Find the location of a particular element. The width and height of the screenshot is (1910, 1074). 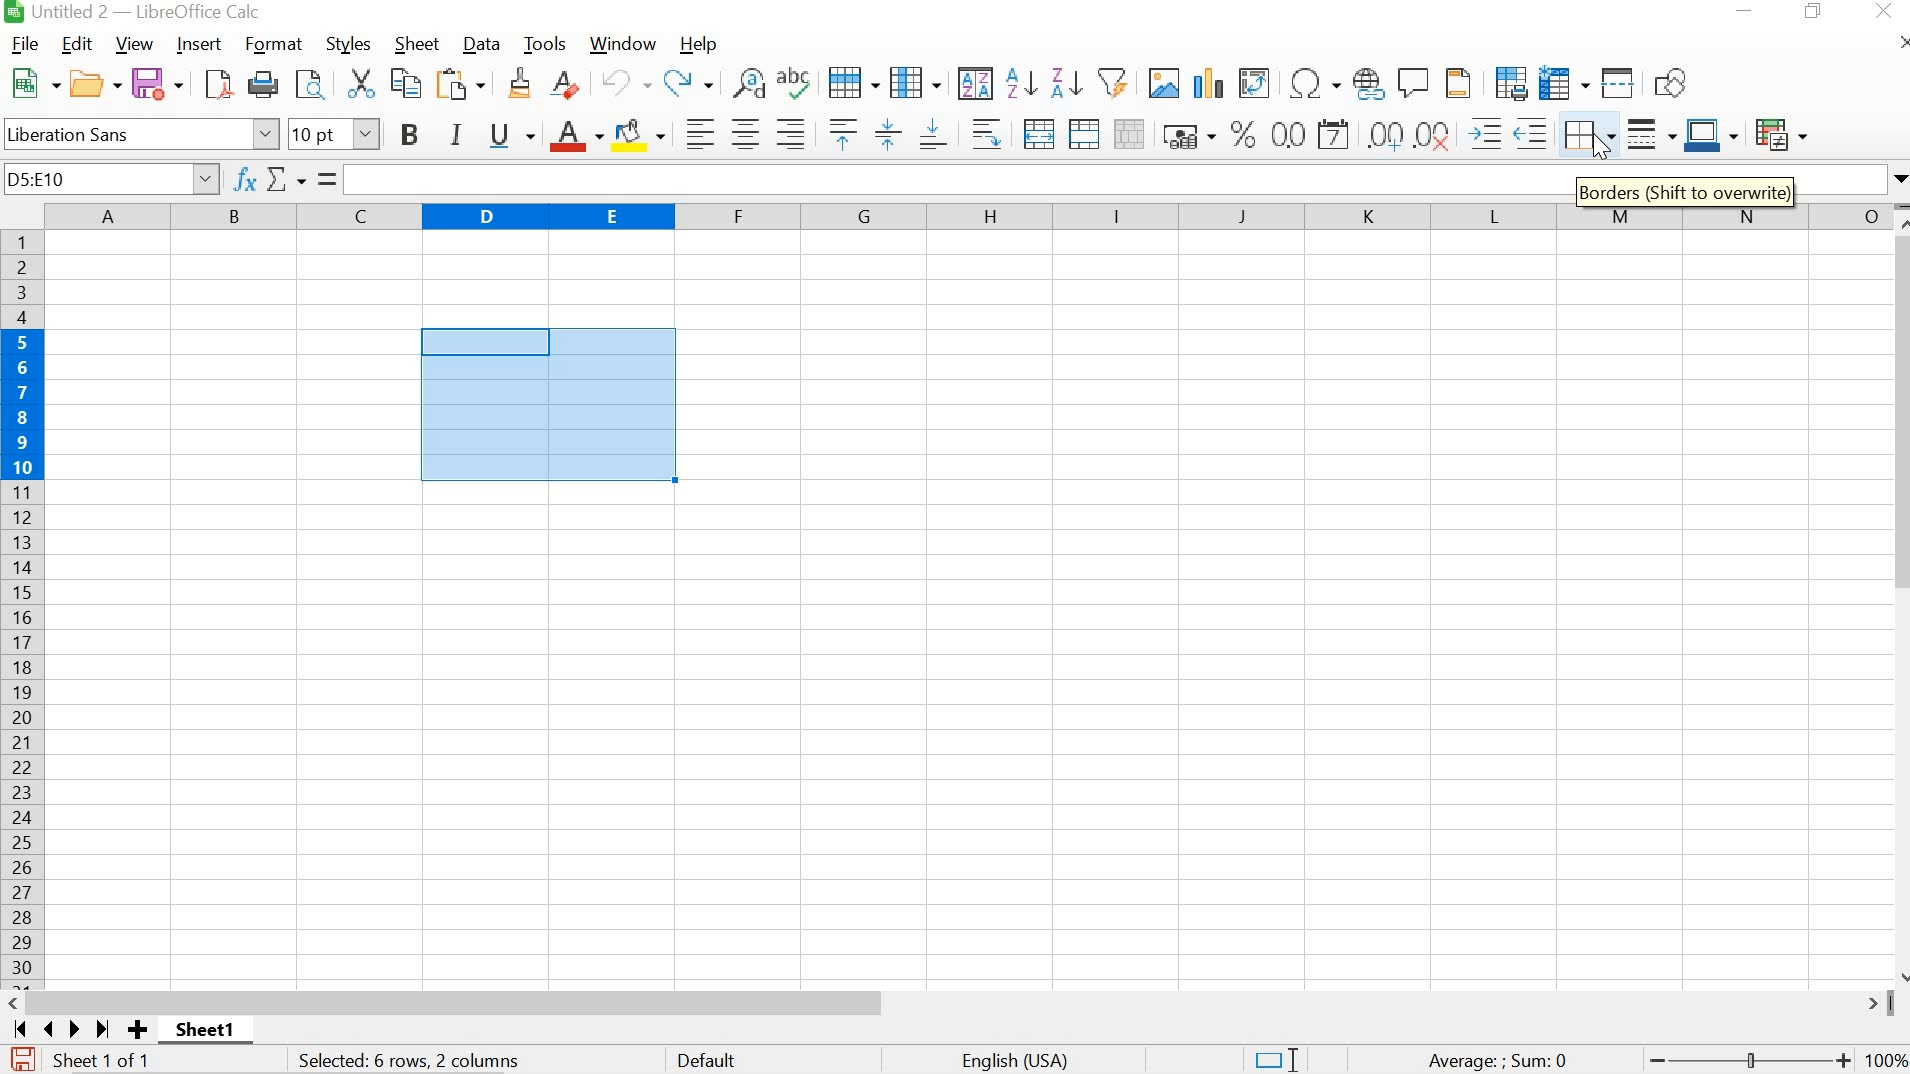

INPUT LINE is located at coordinates (951, 178).